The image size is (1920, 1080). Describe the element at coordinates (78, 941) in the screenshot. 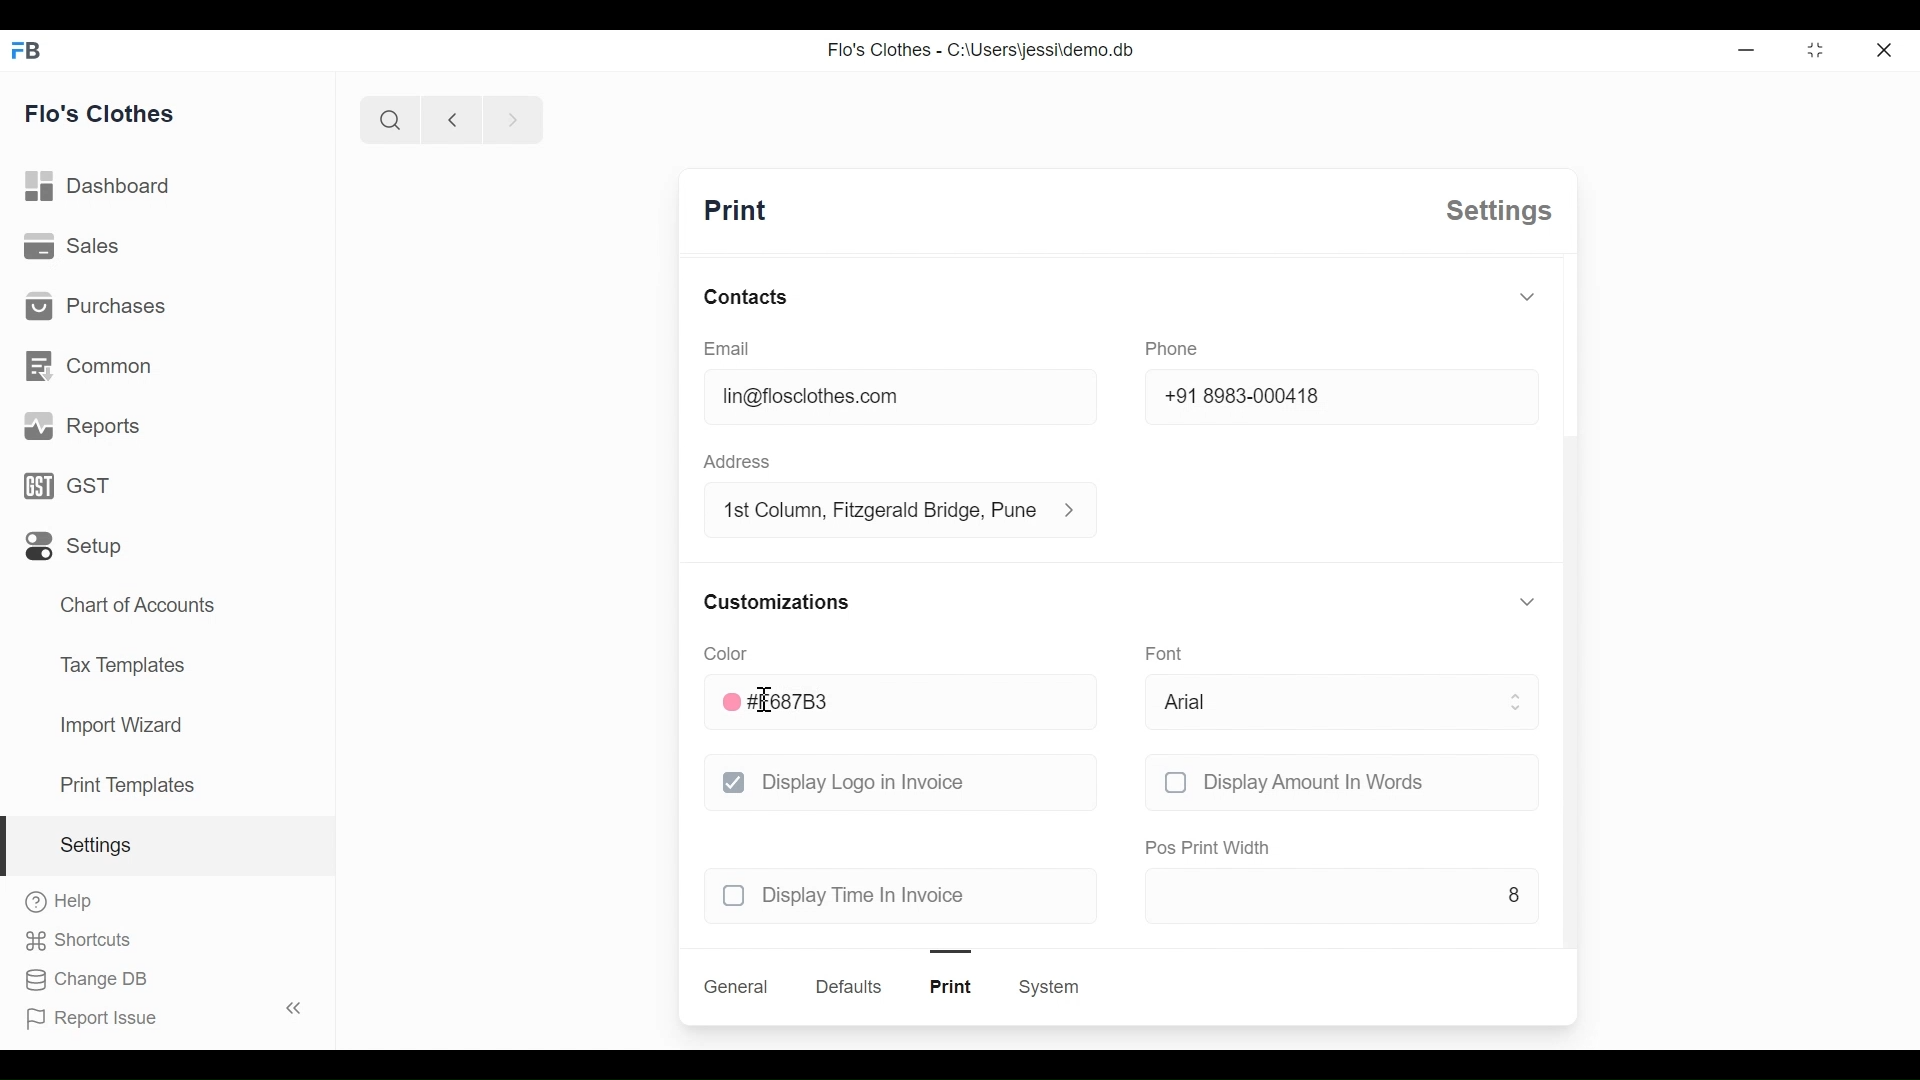

I see `shortcuts` at that location.